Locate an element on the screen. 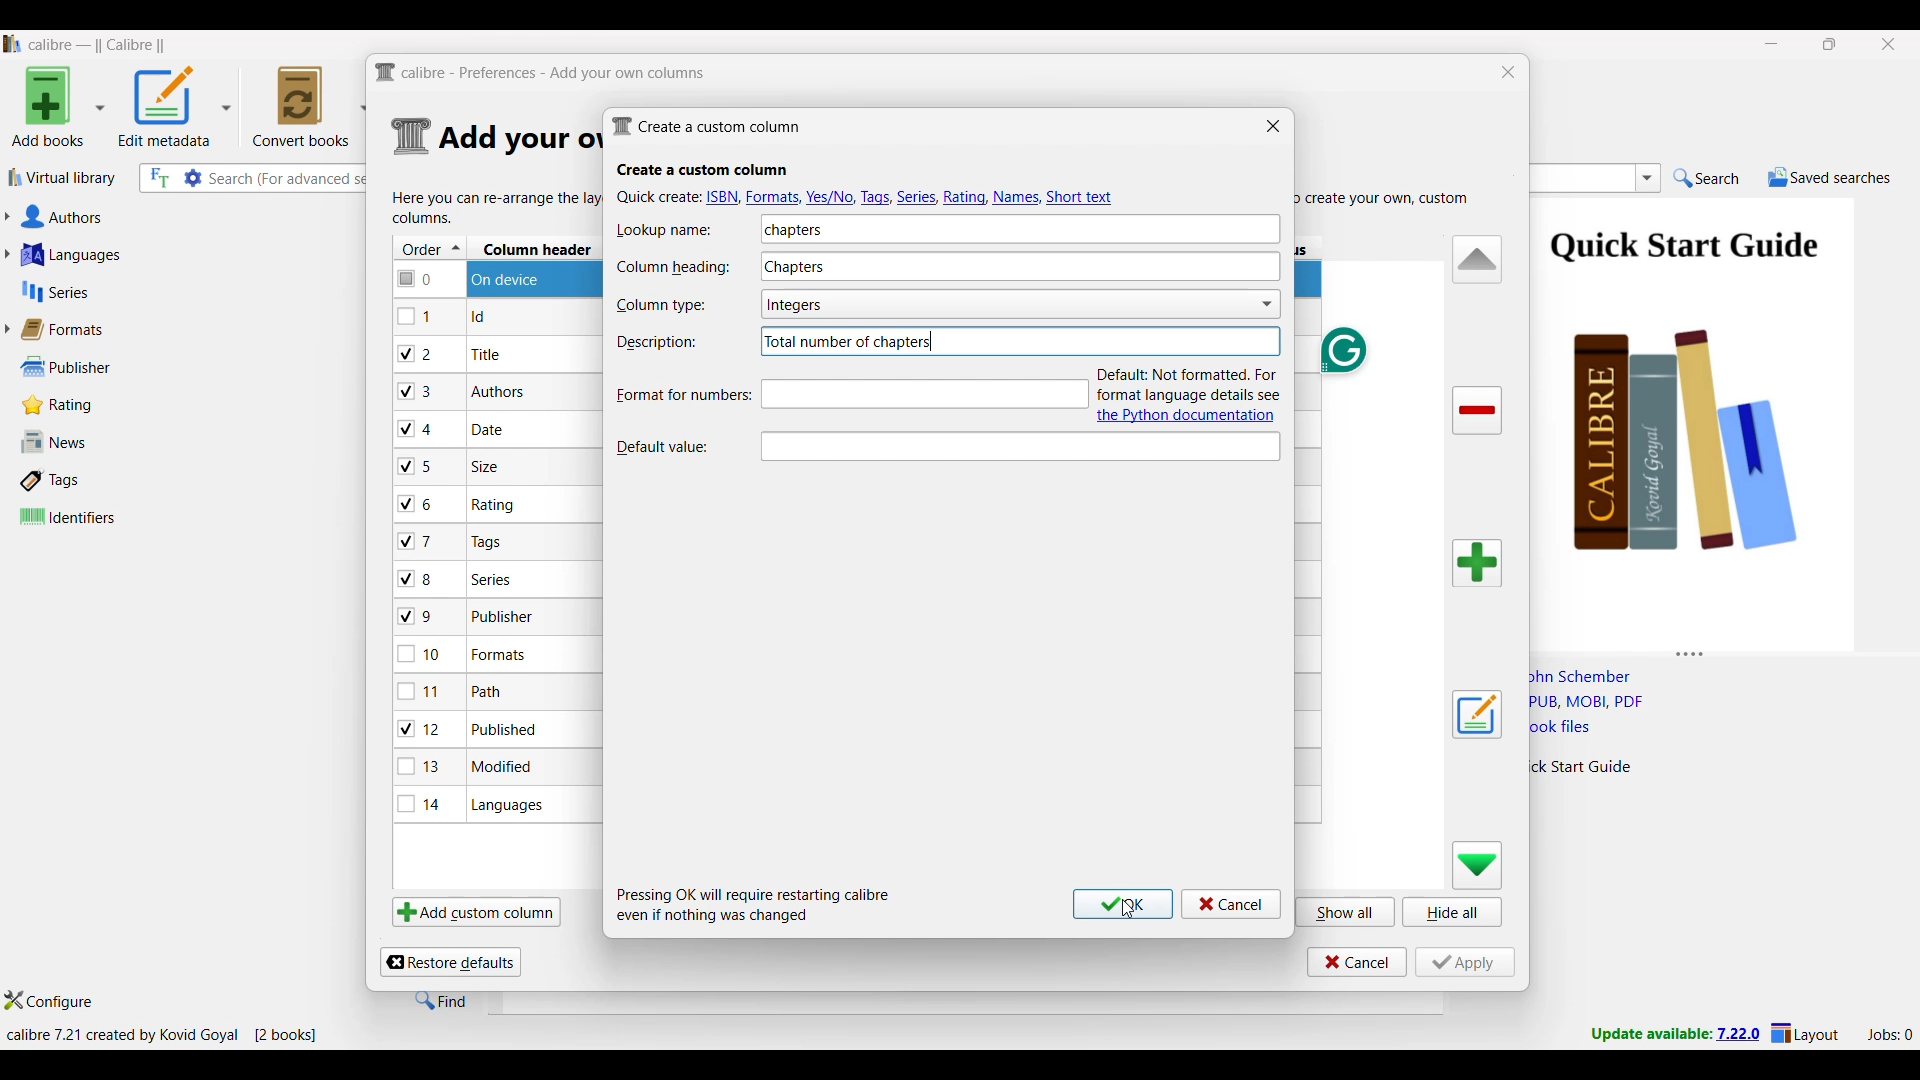 This screenshot has width=1920, height=1080. Ok is located at coordinates (1123, 904).